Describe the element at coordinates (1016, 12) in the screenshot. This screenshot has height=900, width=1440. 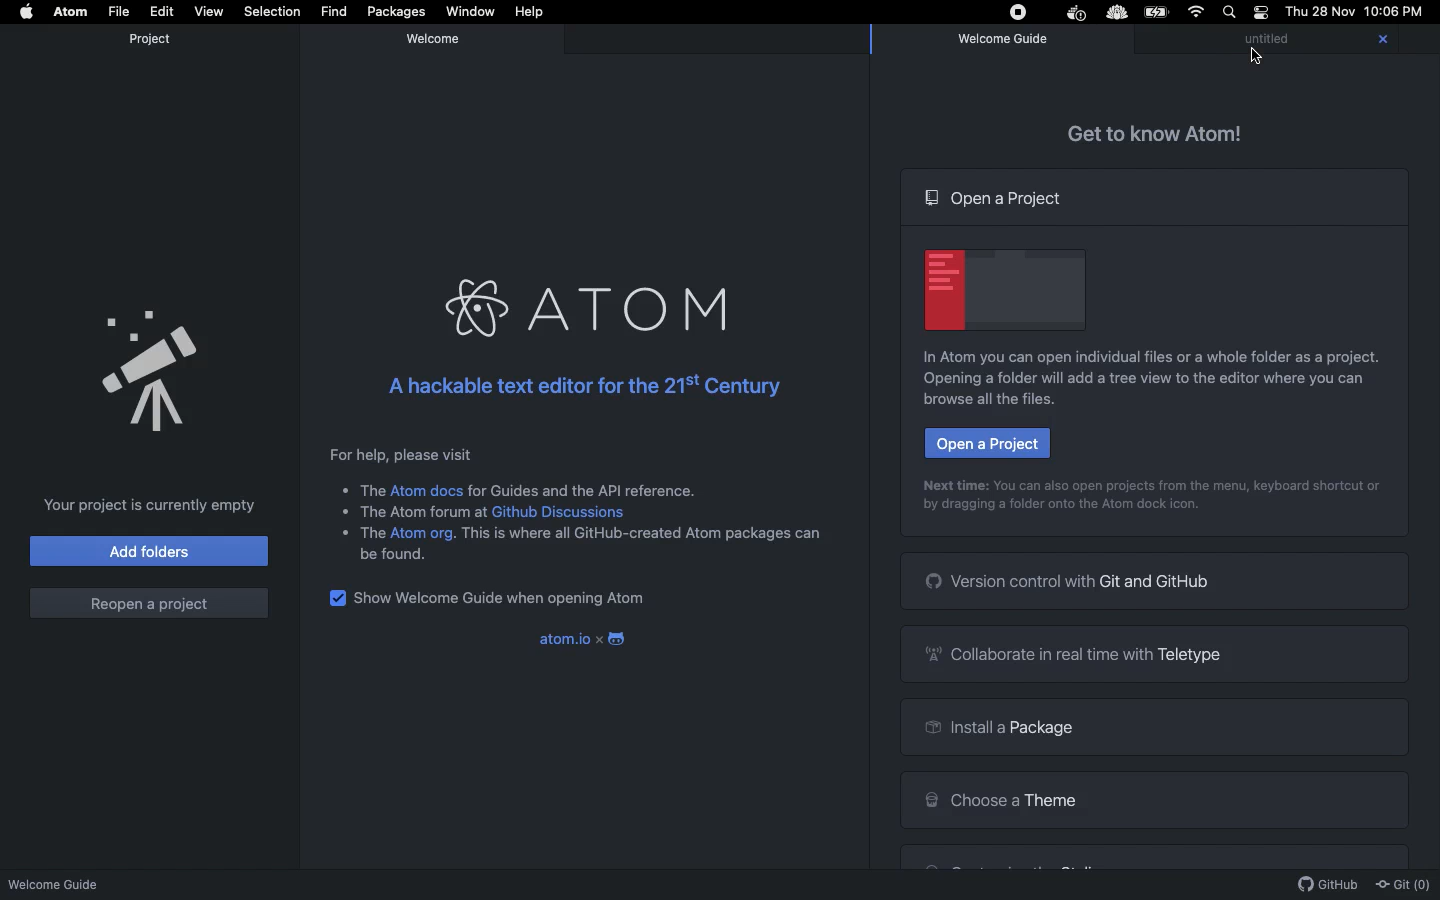
I see `stop` at that location.